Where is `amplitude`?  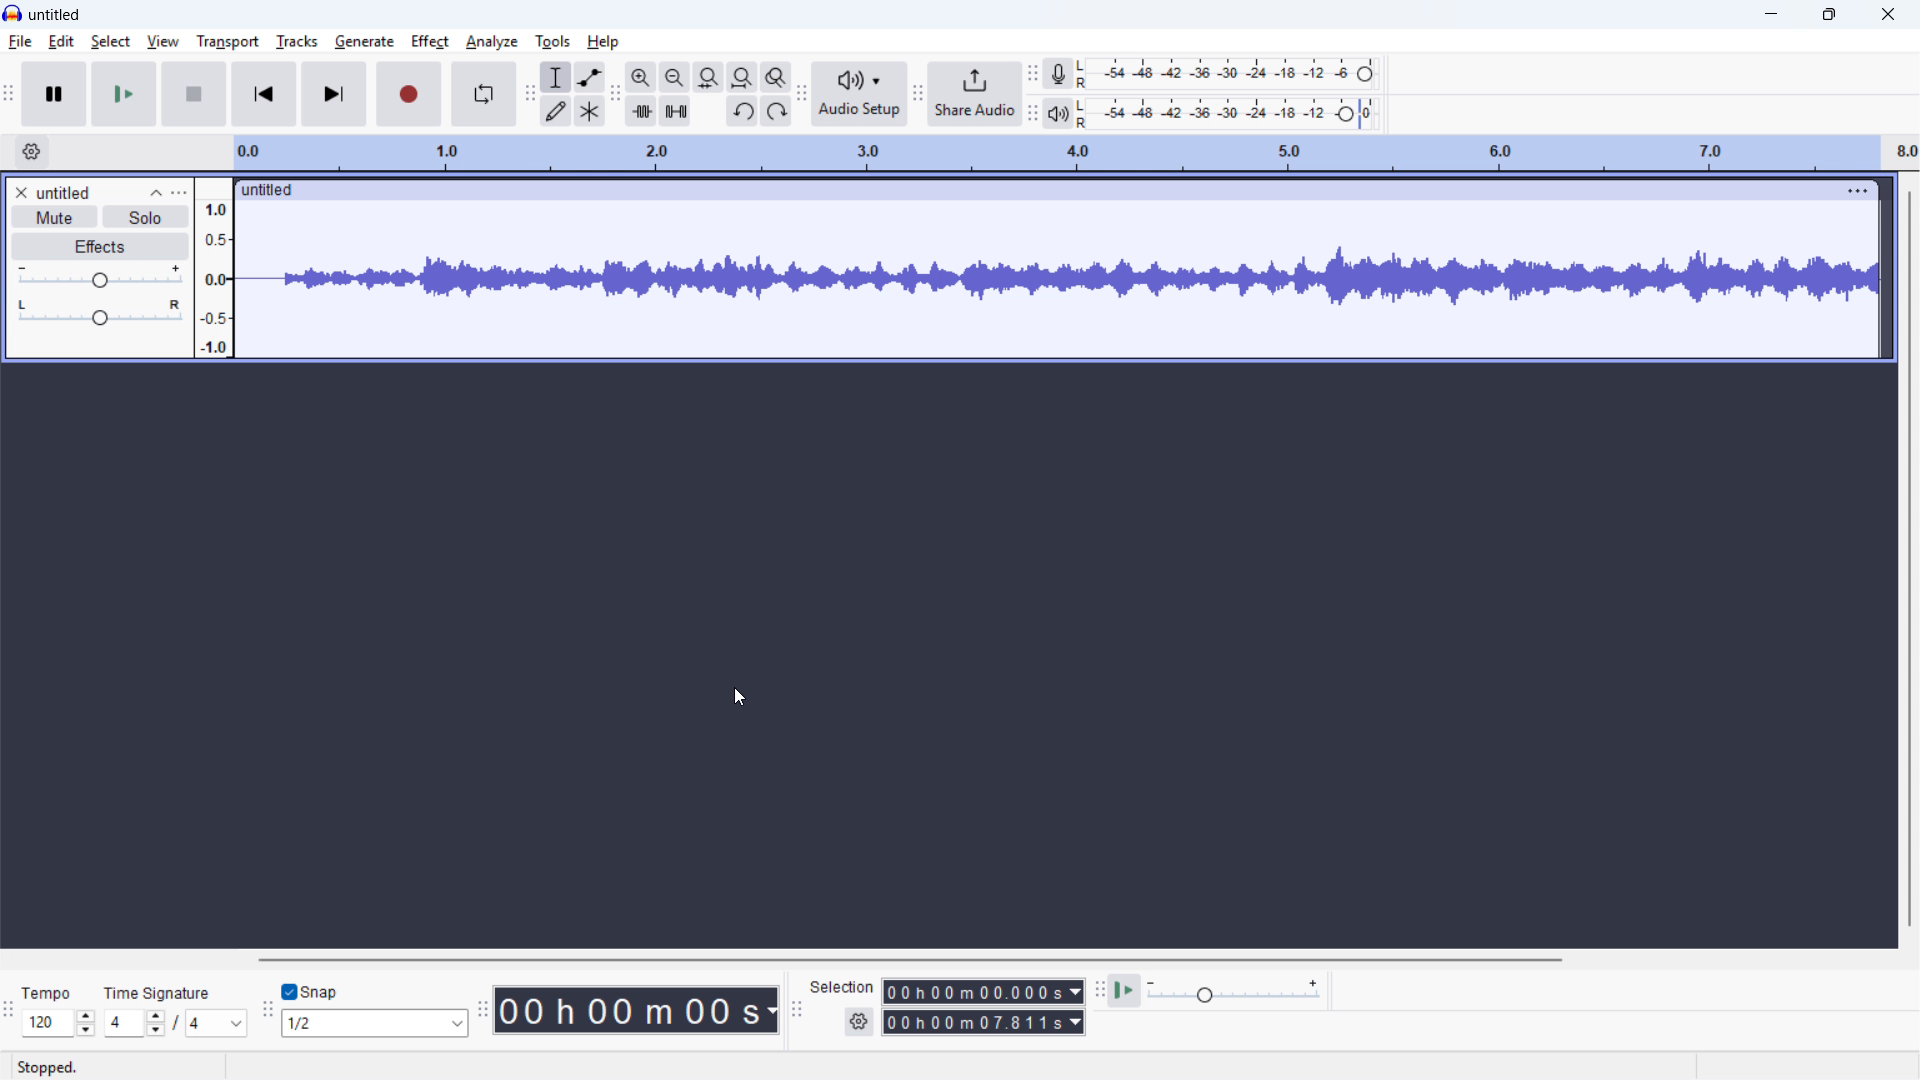 amplitude is located at coordinates (214, 268).